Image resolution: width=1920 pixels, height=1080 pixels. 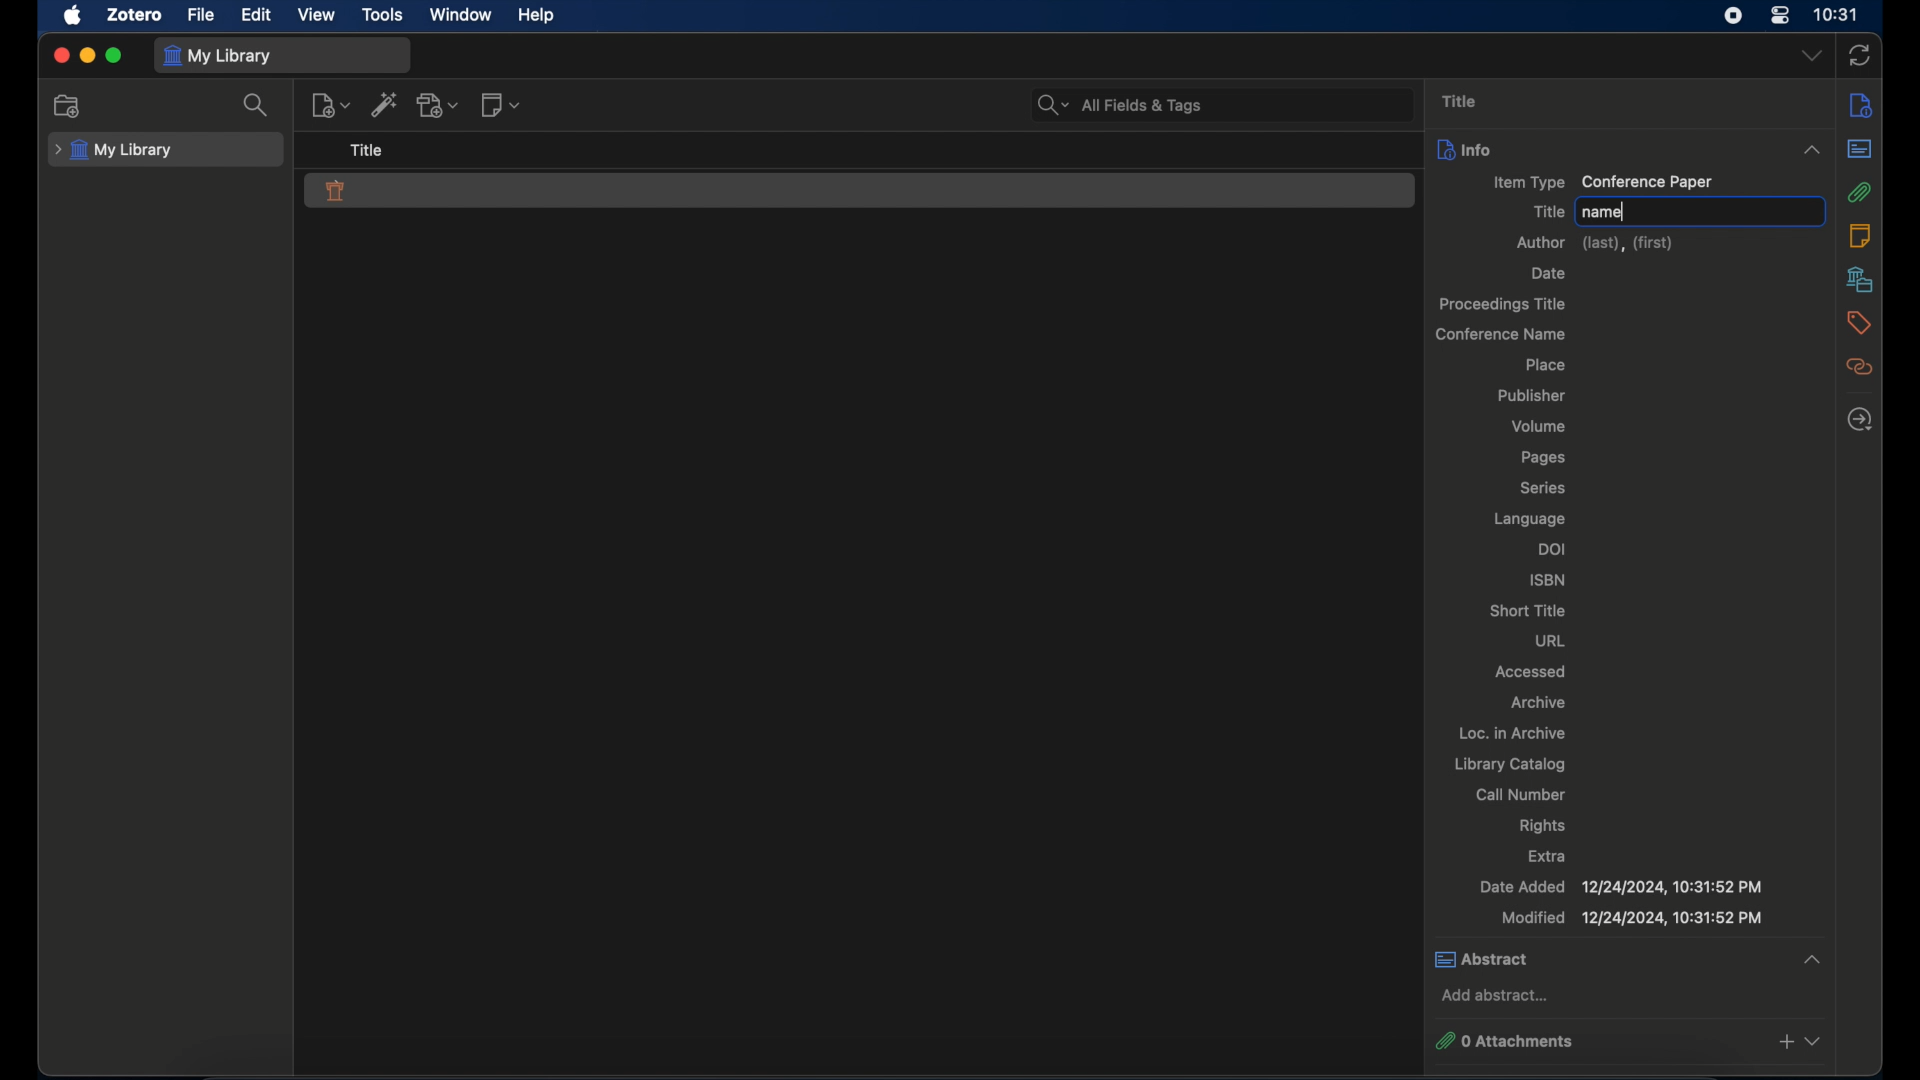 What do you see at coordinates (1520, 795) in the screenshot?
I see `call number` at bounding box center [1520, 795].